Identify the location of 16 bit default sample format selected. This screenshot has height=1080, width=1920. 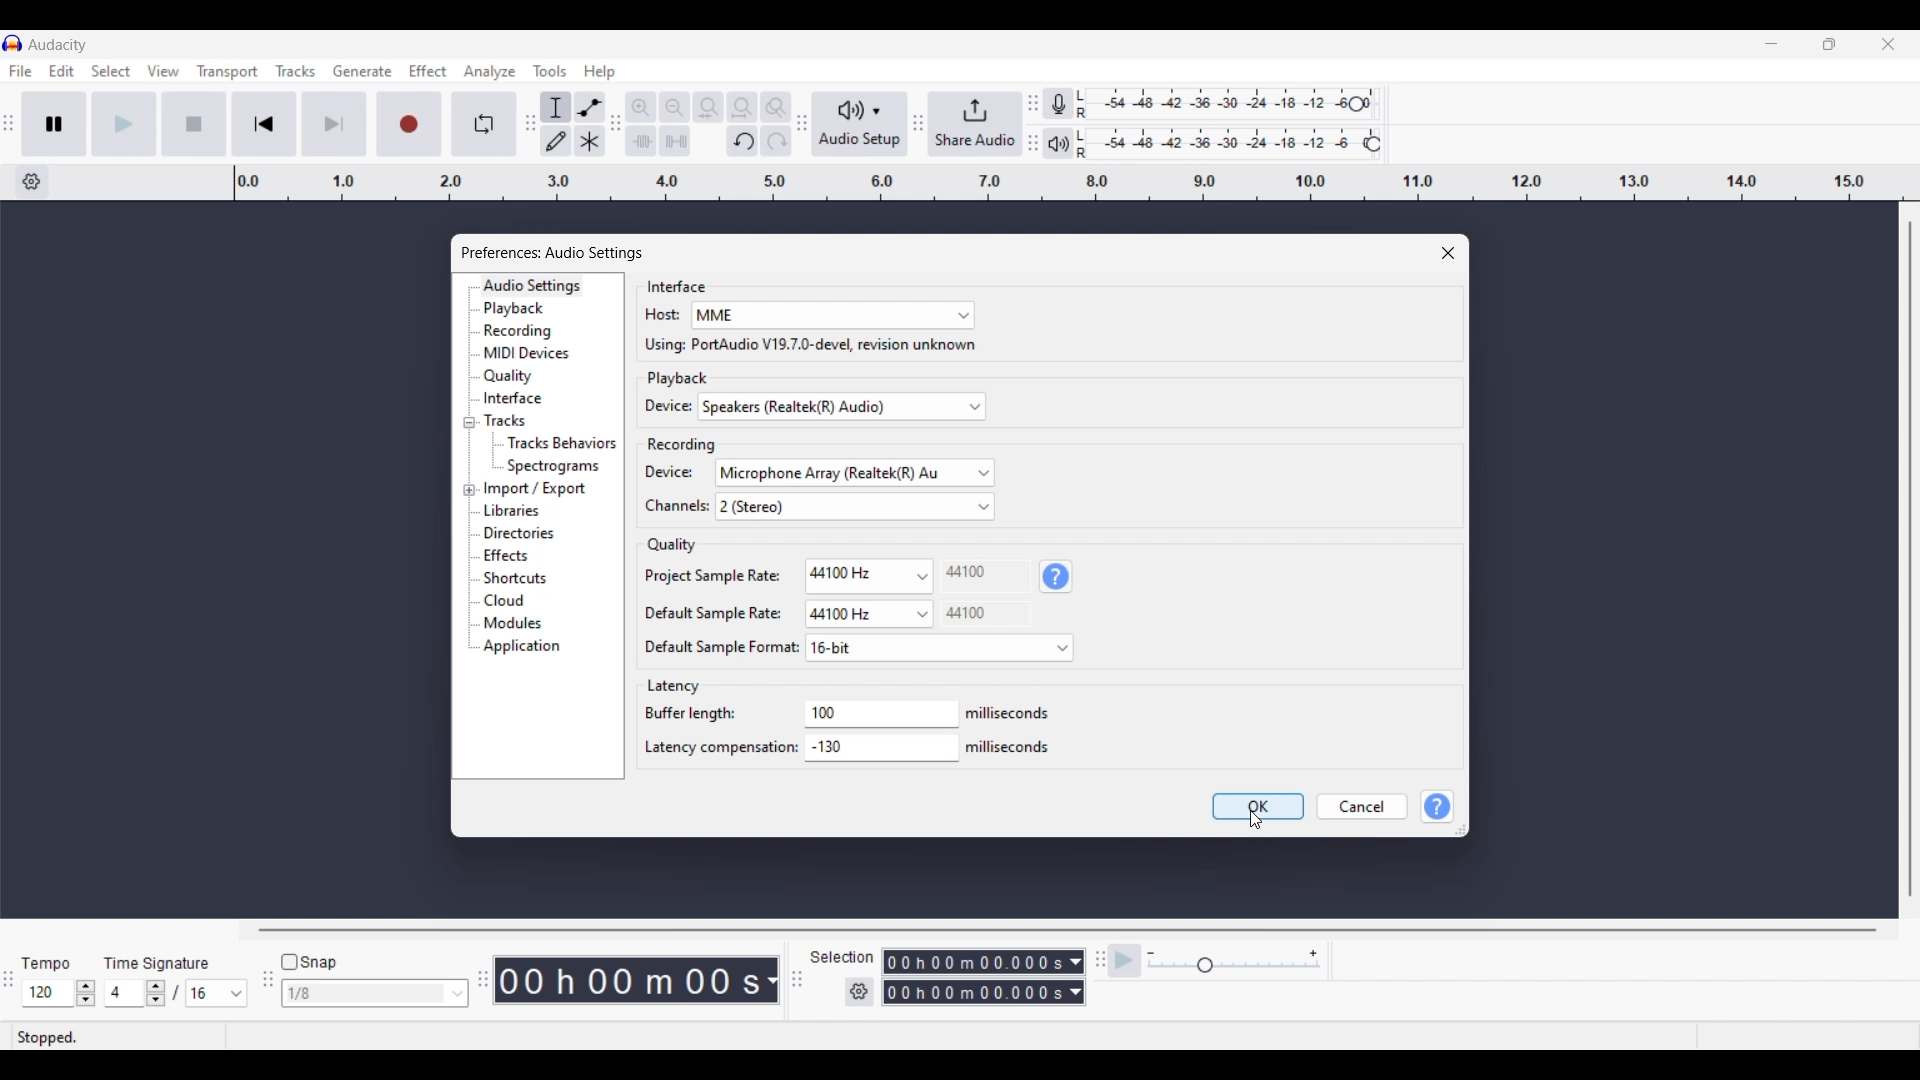
(852, 648).